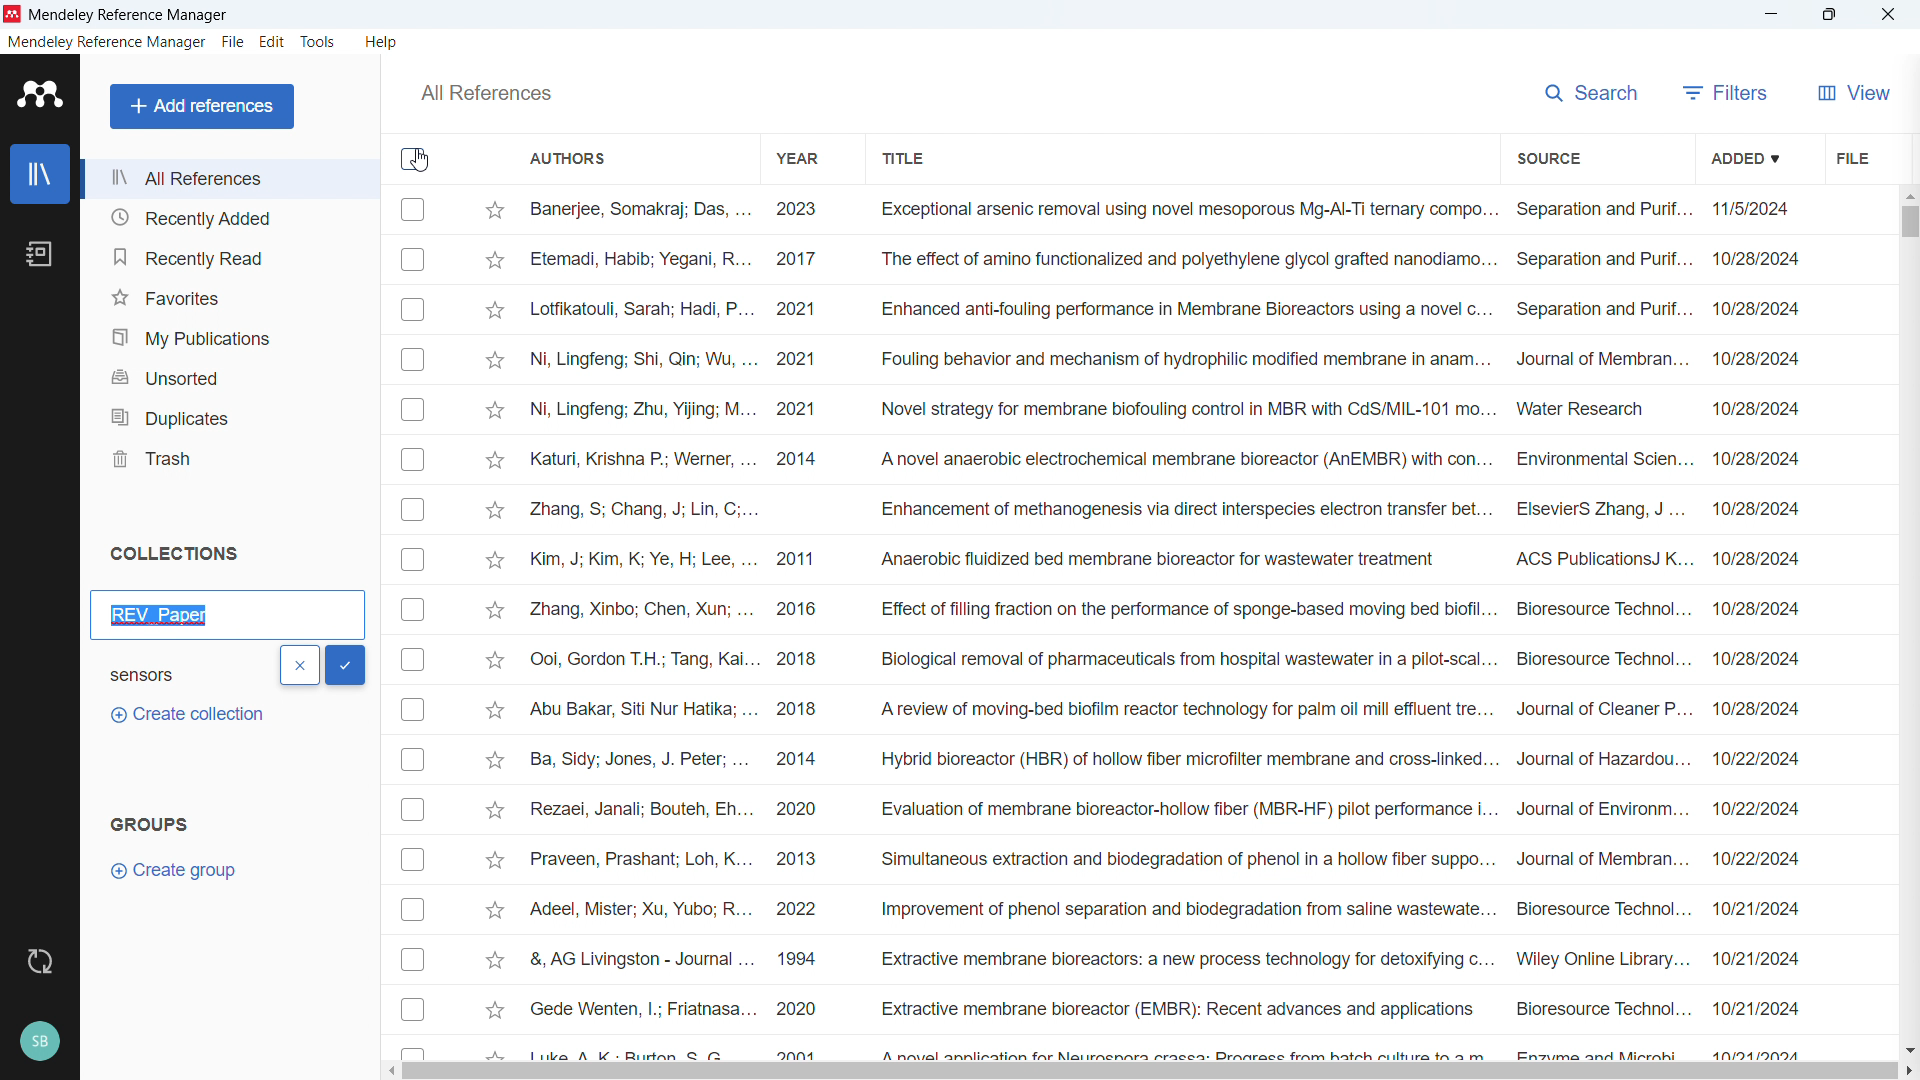 This screenshot has width=1920, height=1080. Describe the element at coordinates (902, 156) in the screenshot. I see `Title` at that location.